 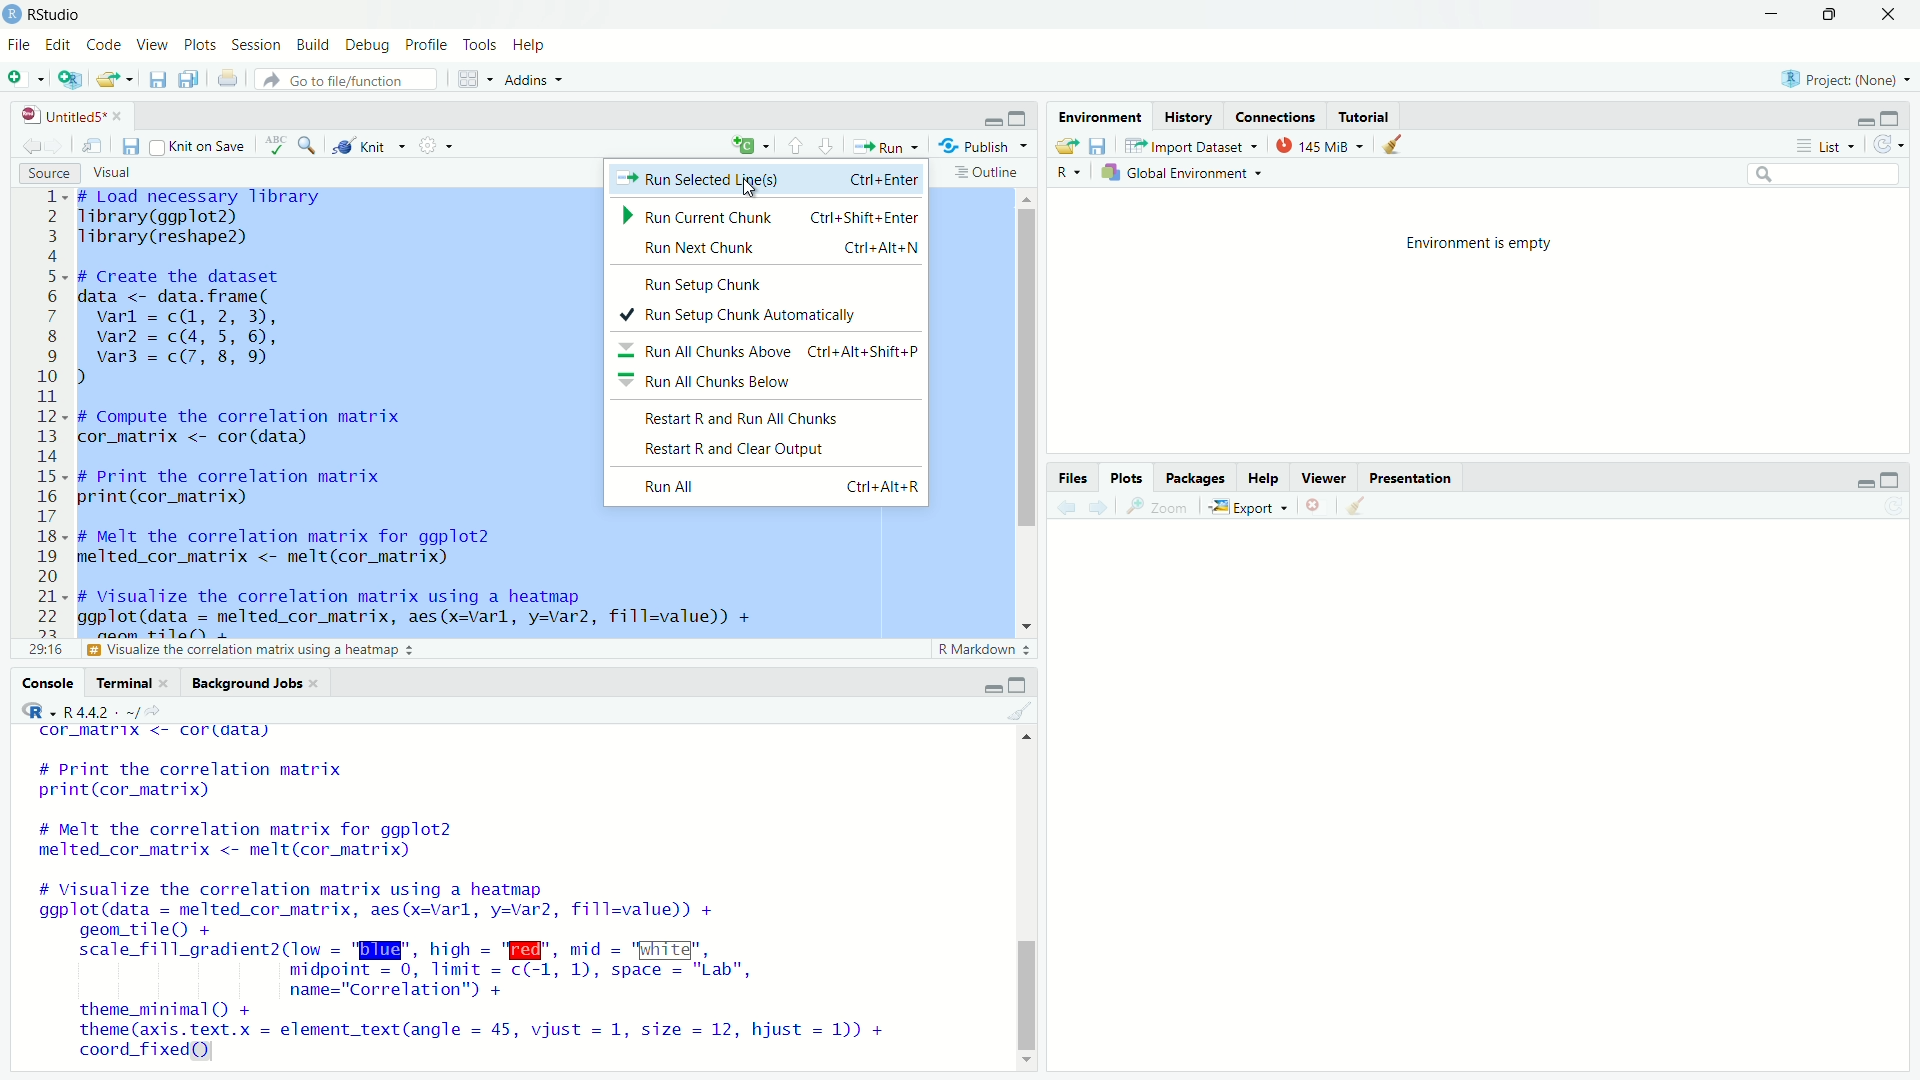 I want to click on zoom, so click(x=1162, y=507).